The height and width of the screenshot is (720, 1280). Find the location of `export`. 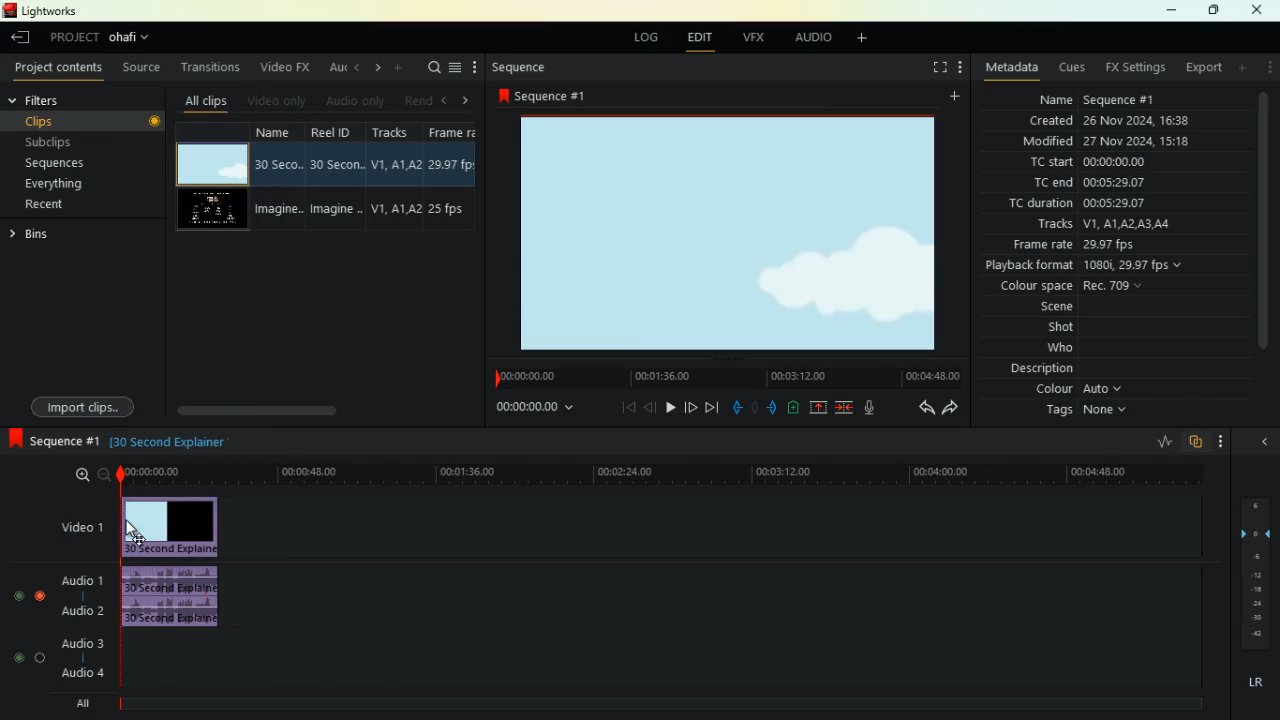

export is located at coordinates (1203, 68).